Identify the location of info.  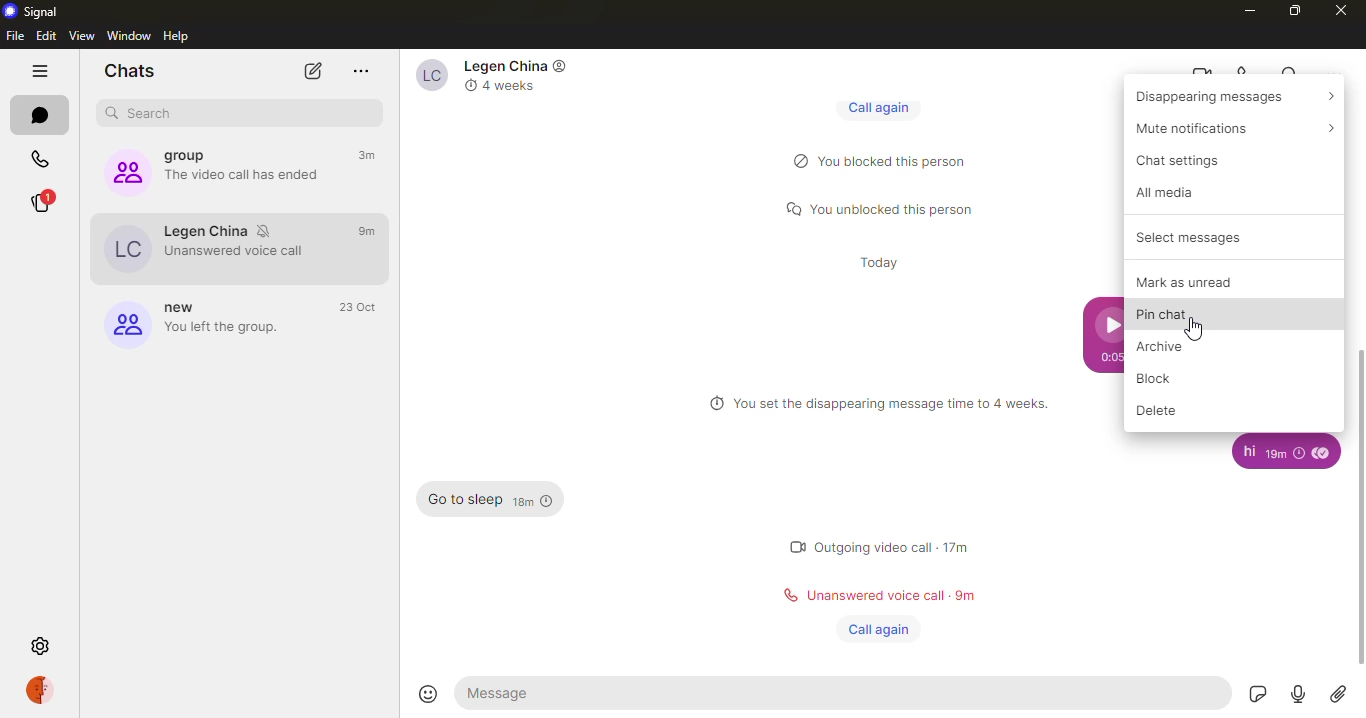
(878, 403).